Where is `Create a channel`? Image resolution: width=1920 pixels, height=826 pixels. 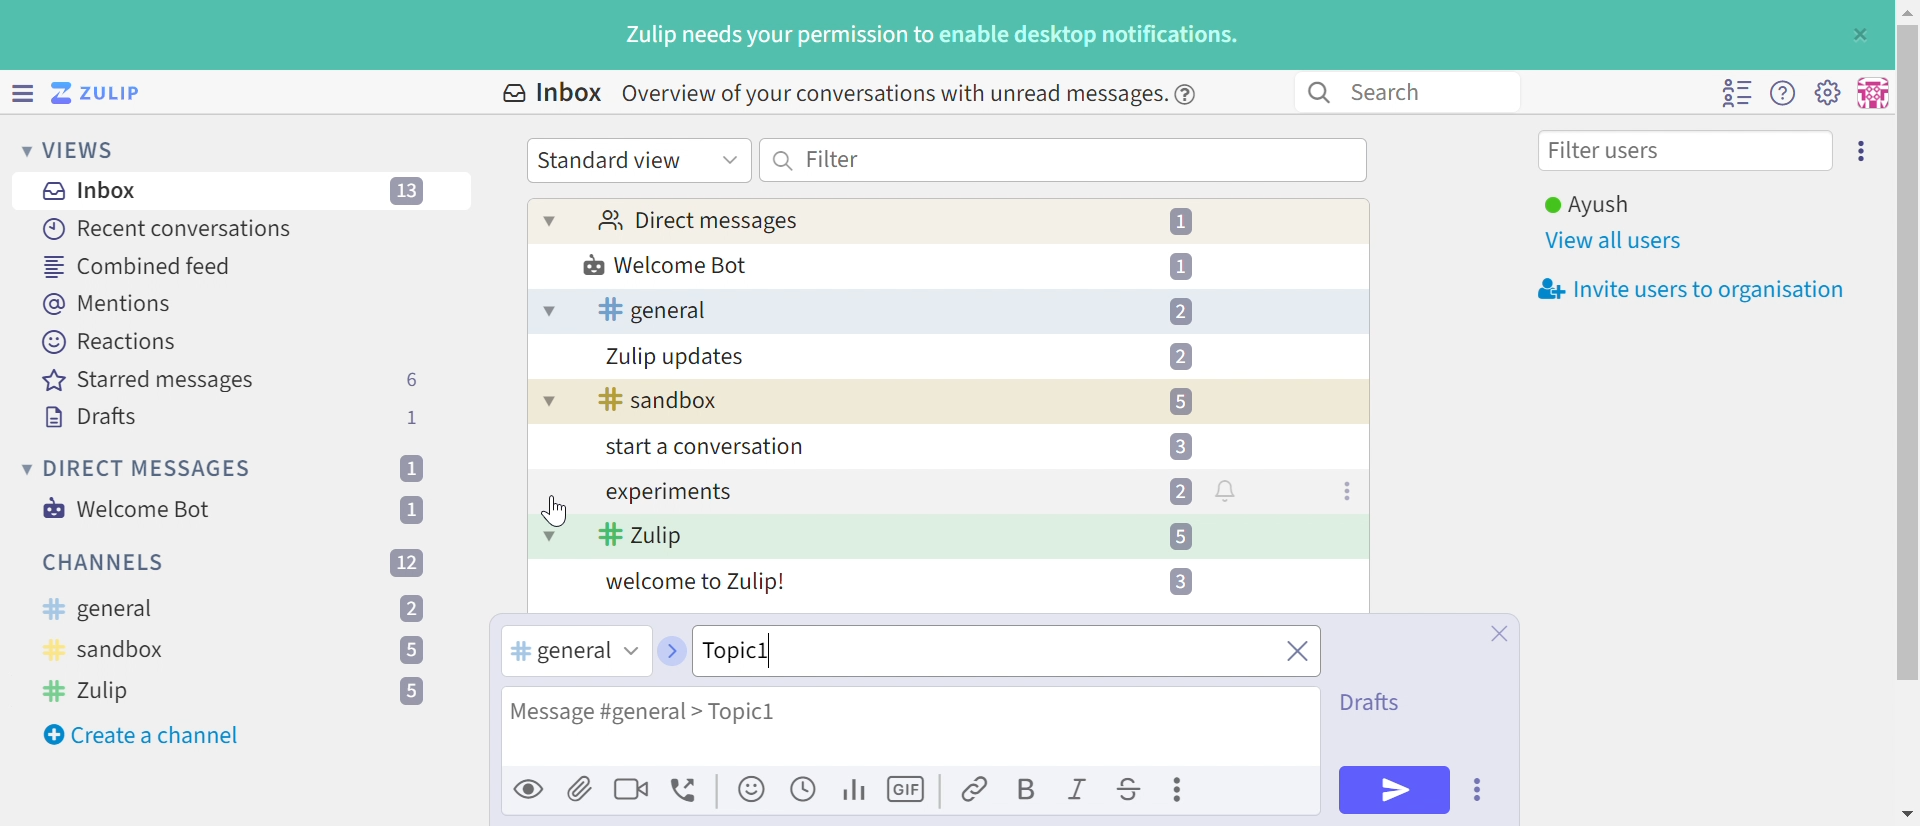 Create a channel is located at coordinates (145, 735).